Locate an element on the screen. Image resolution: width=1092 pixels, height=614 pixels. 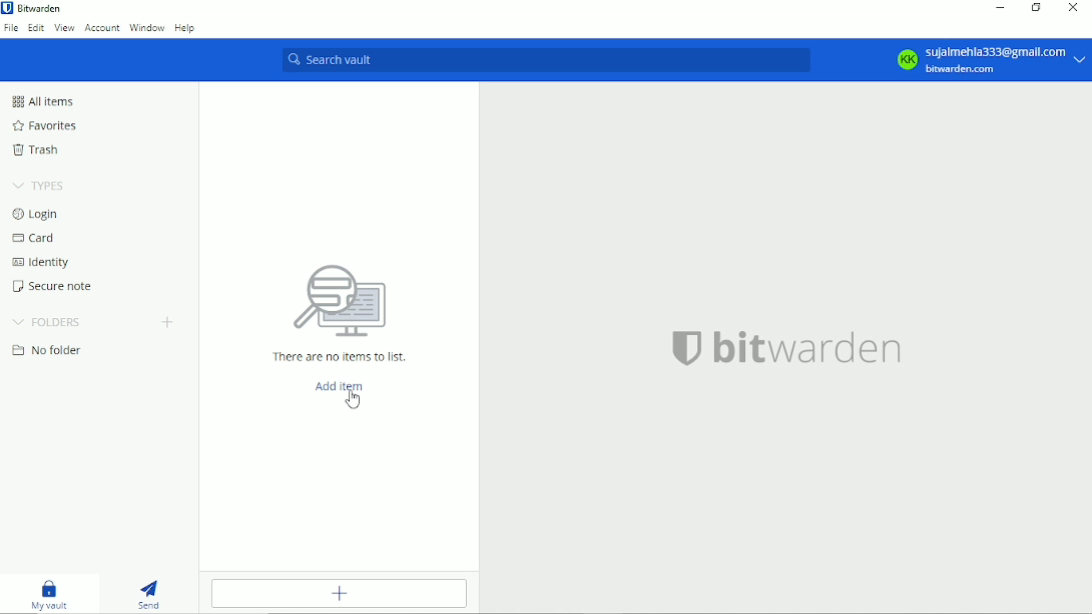
Add item is located at coordinates (341, 594).